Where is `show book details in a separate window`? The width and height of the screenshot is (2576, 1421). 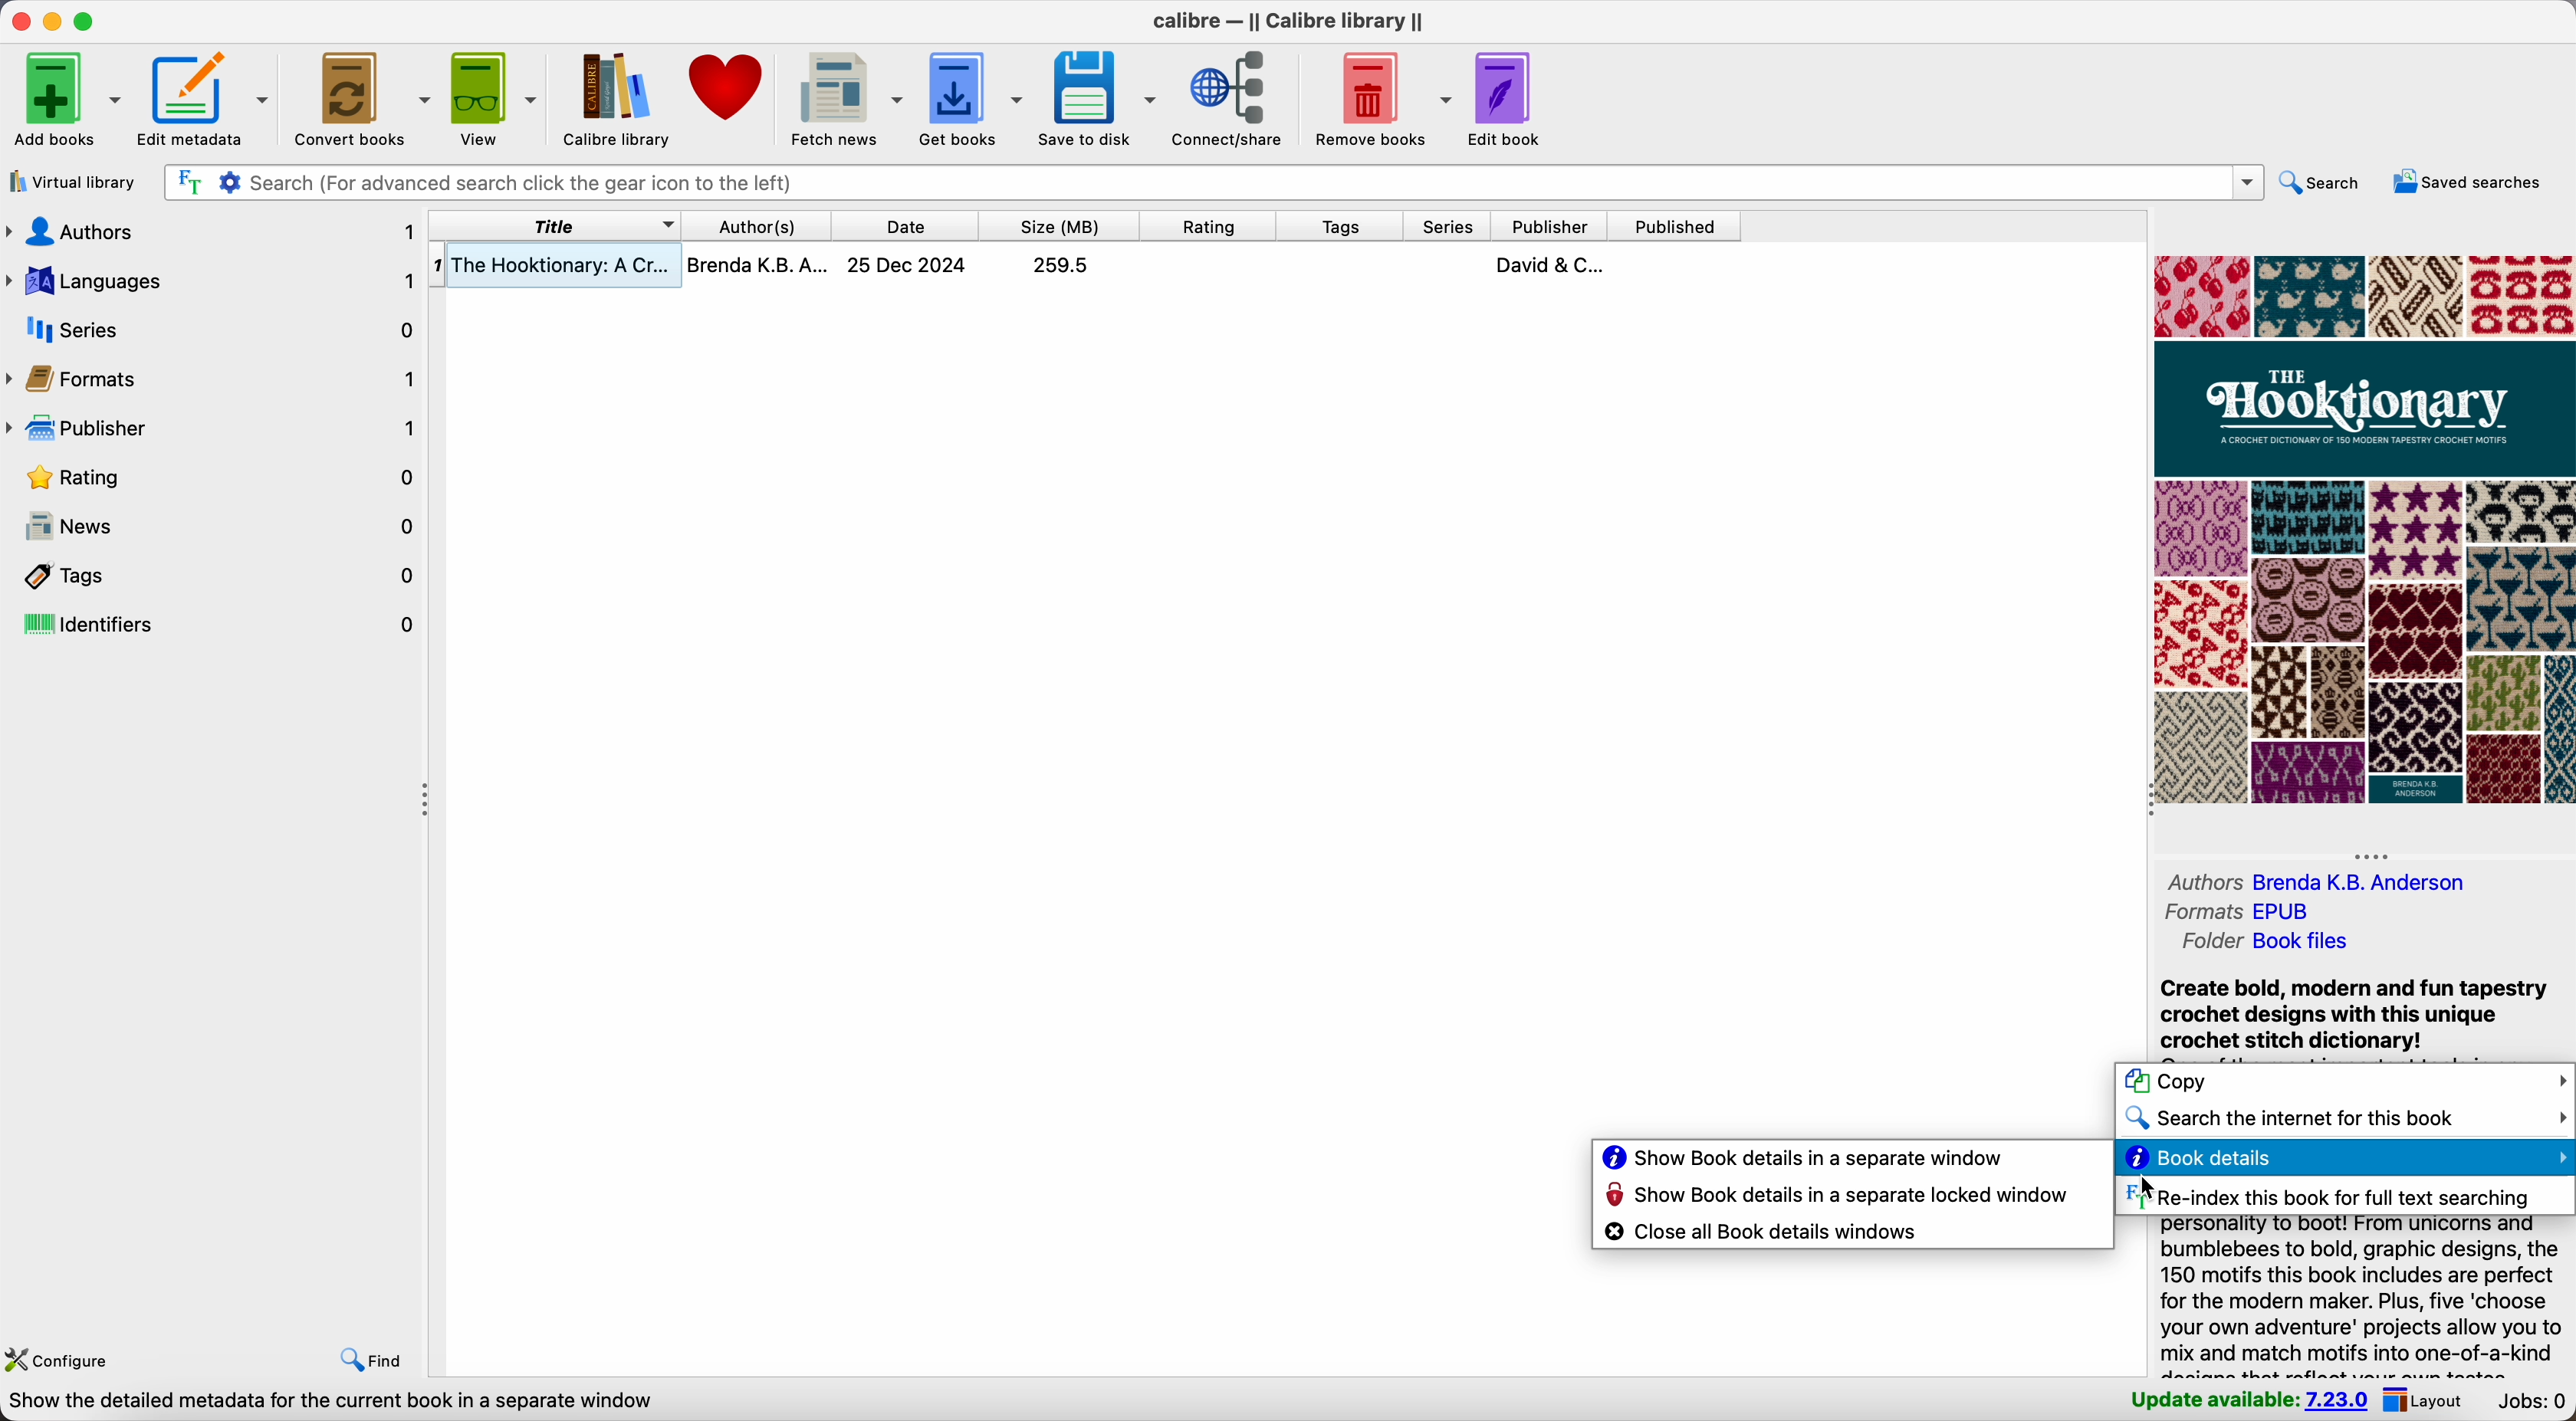 show book details in a separate window is located at coordinates (1802, 1159).